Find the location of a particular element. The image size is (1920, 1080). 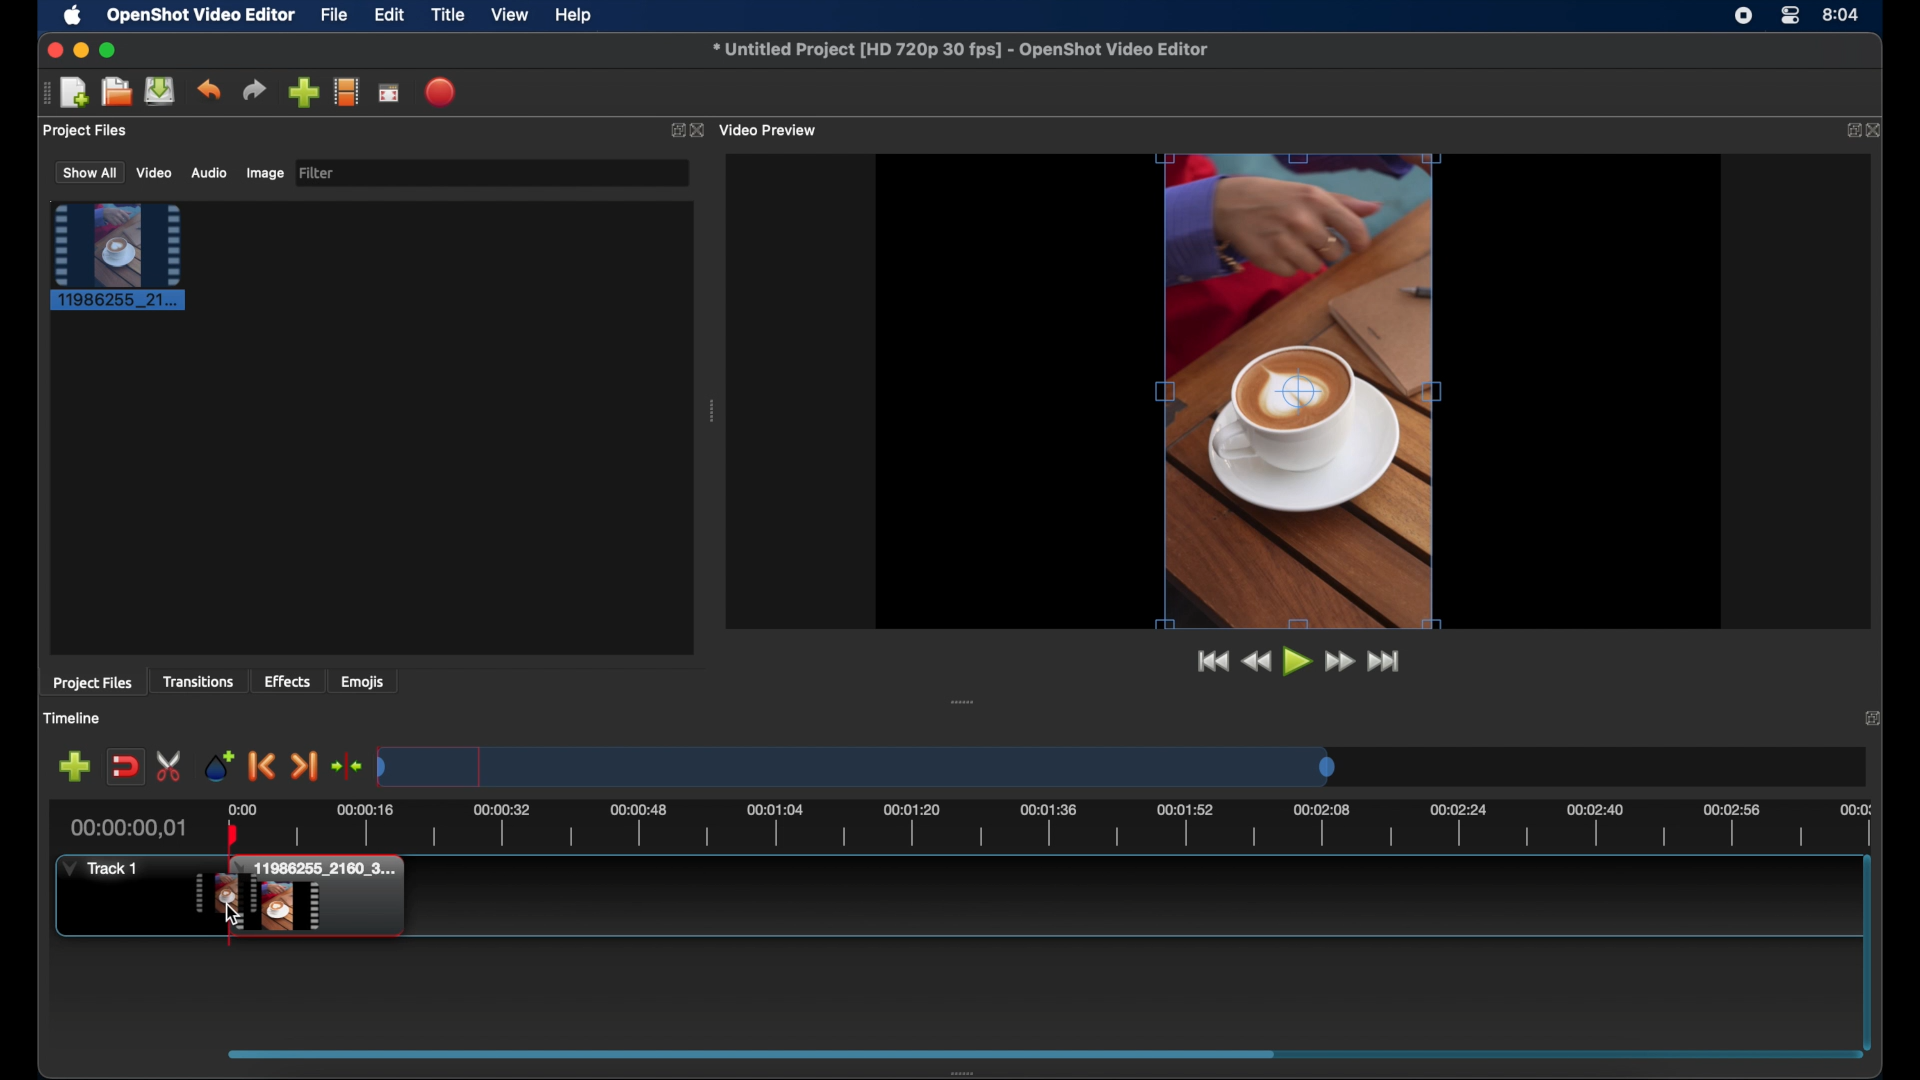

timeline is located at coordinates (74, 718).